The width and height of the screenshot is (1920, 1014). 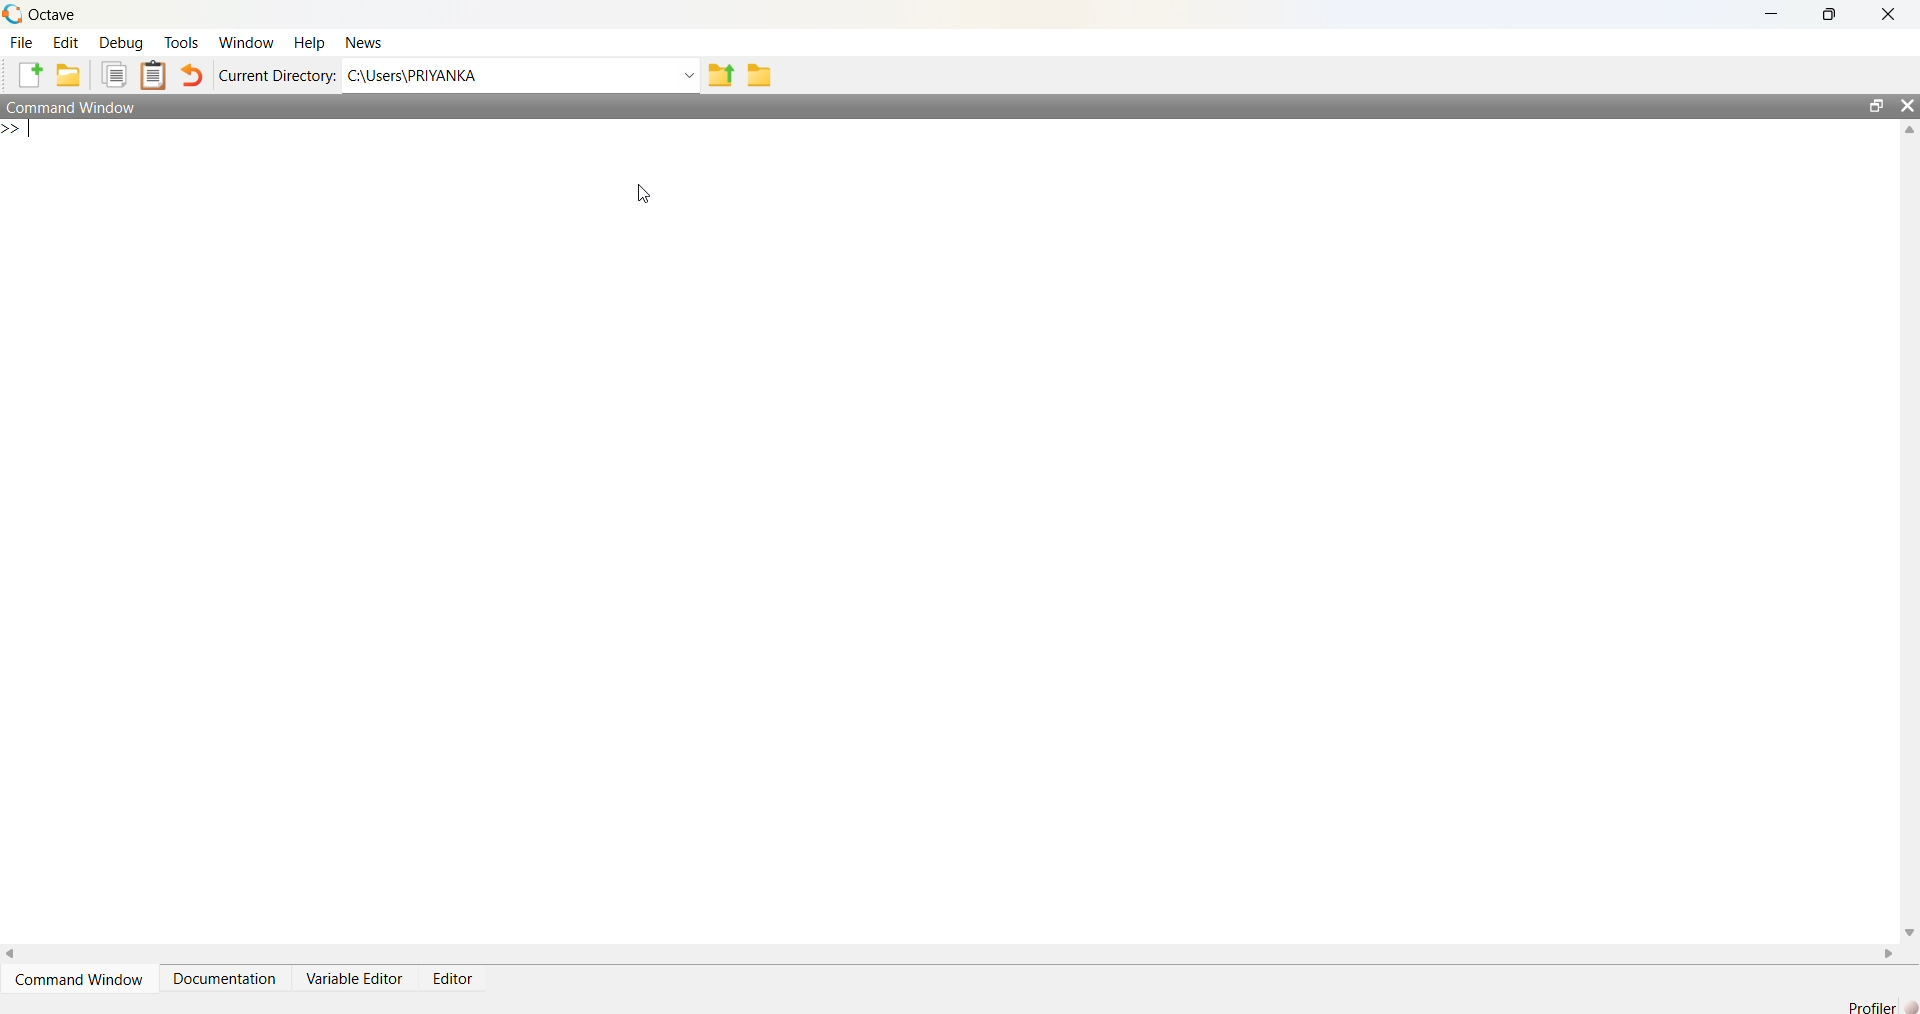 What do you see at coordinates (247, 43) in the screenshot?
I see `Window` at bounding box center [247, 43].